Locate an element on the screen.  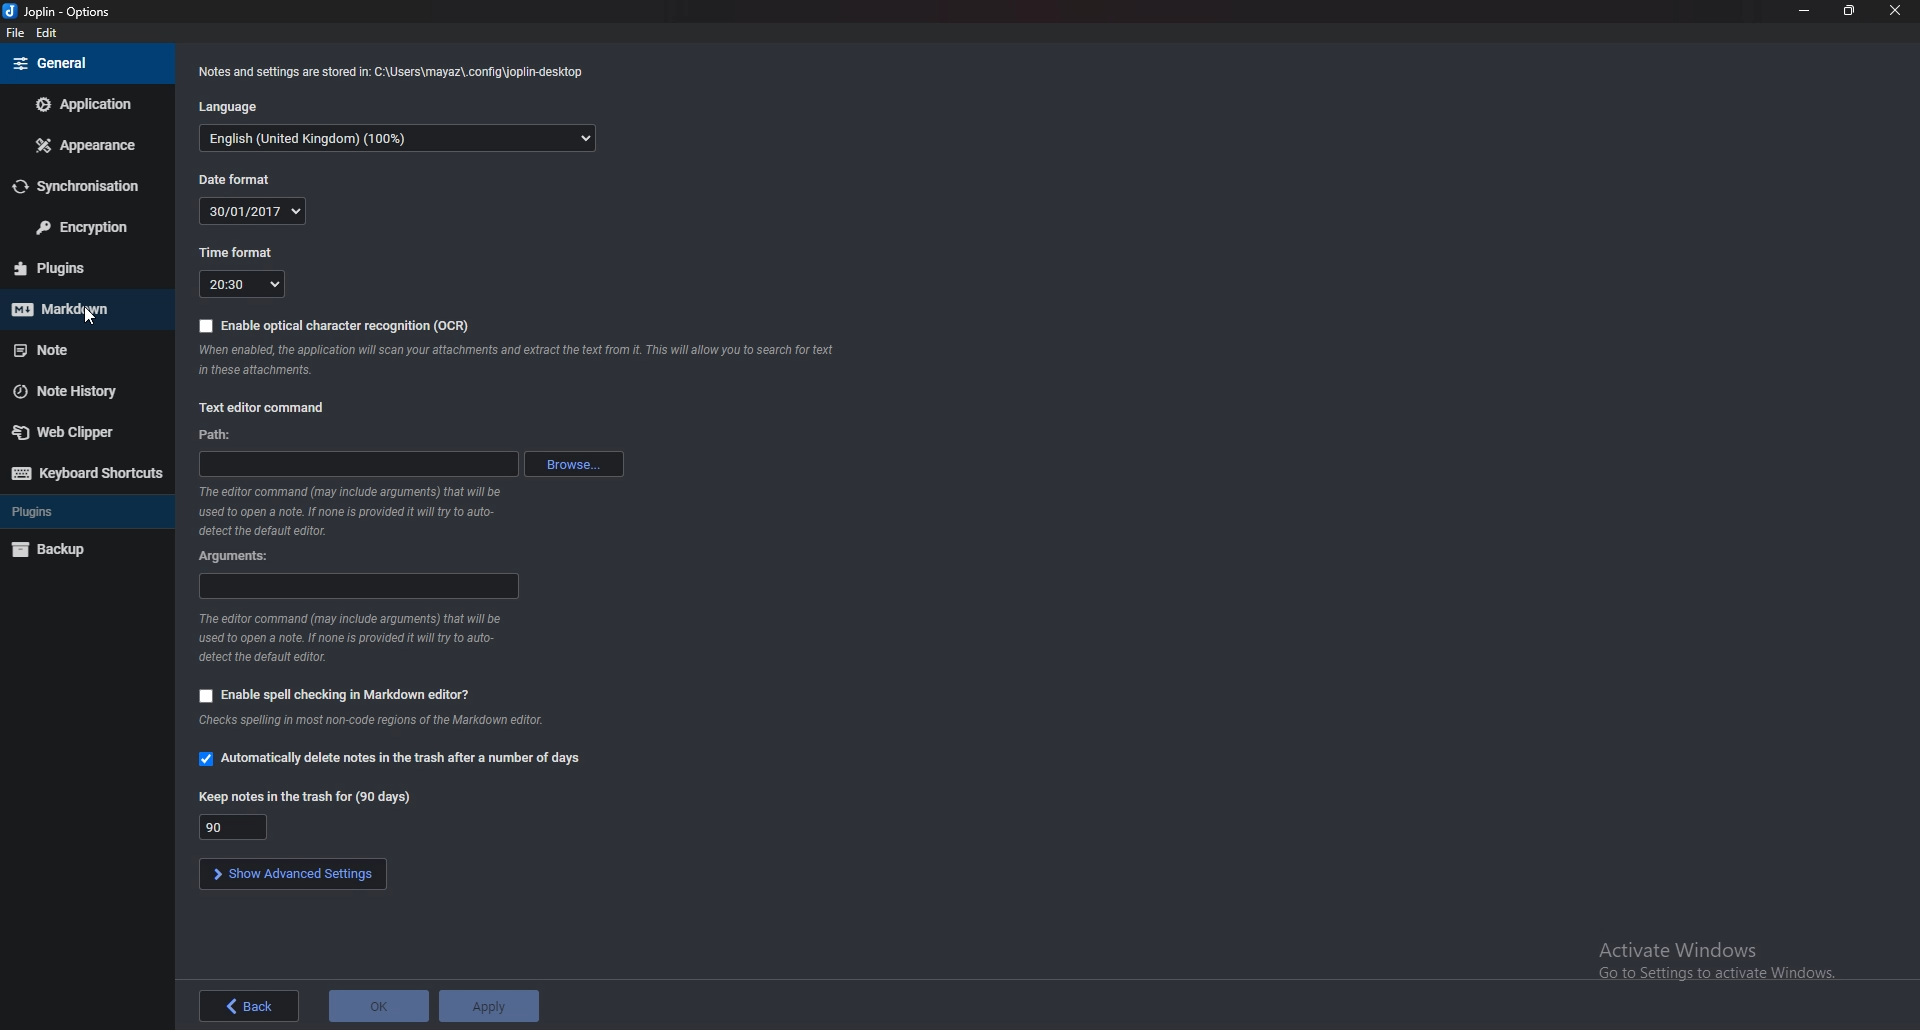
info is located at coordinates (380, 723).